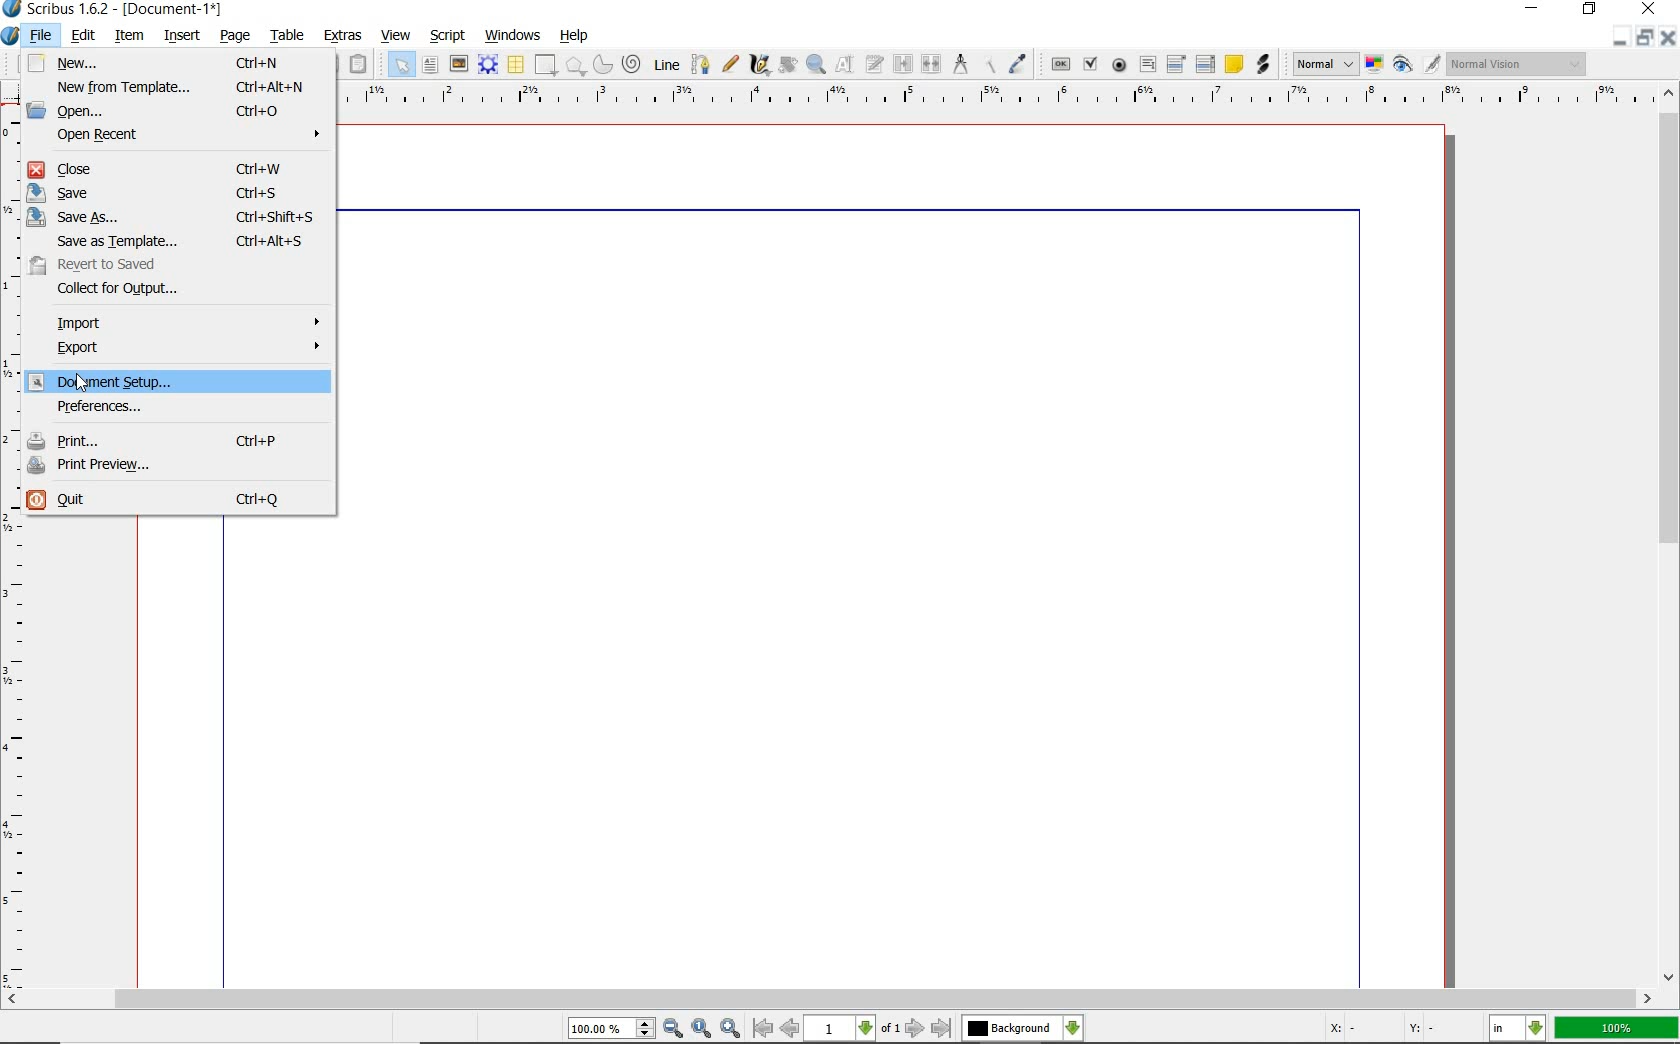  I want to click on help, so click(577, 34).